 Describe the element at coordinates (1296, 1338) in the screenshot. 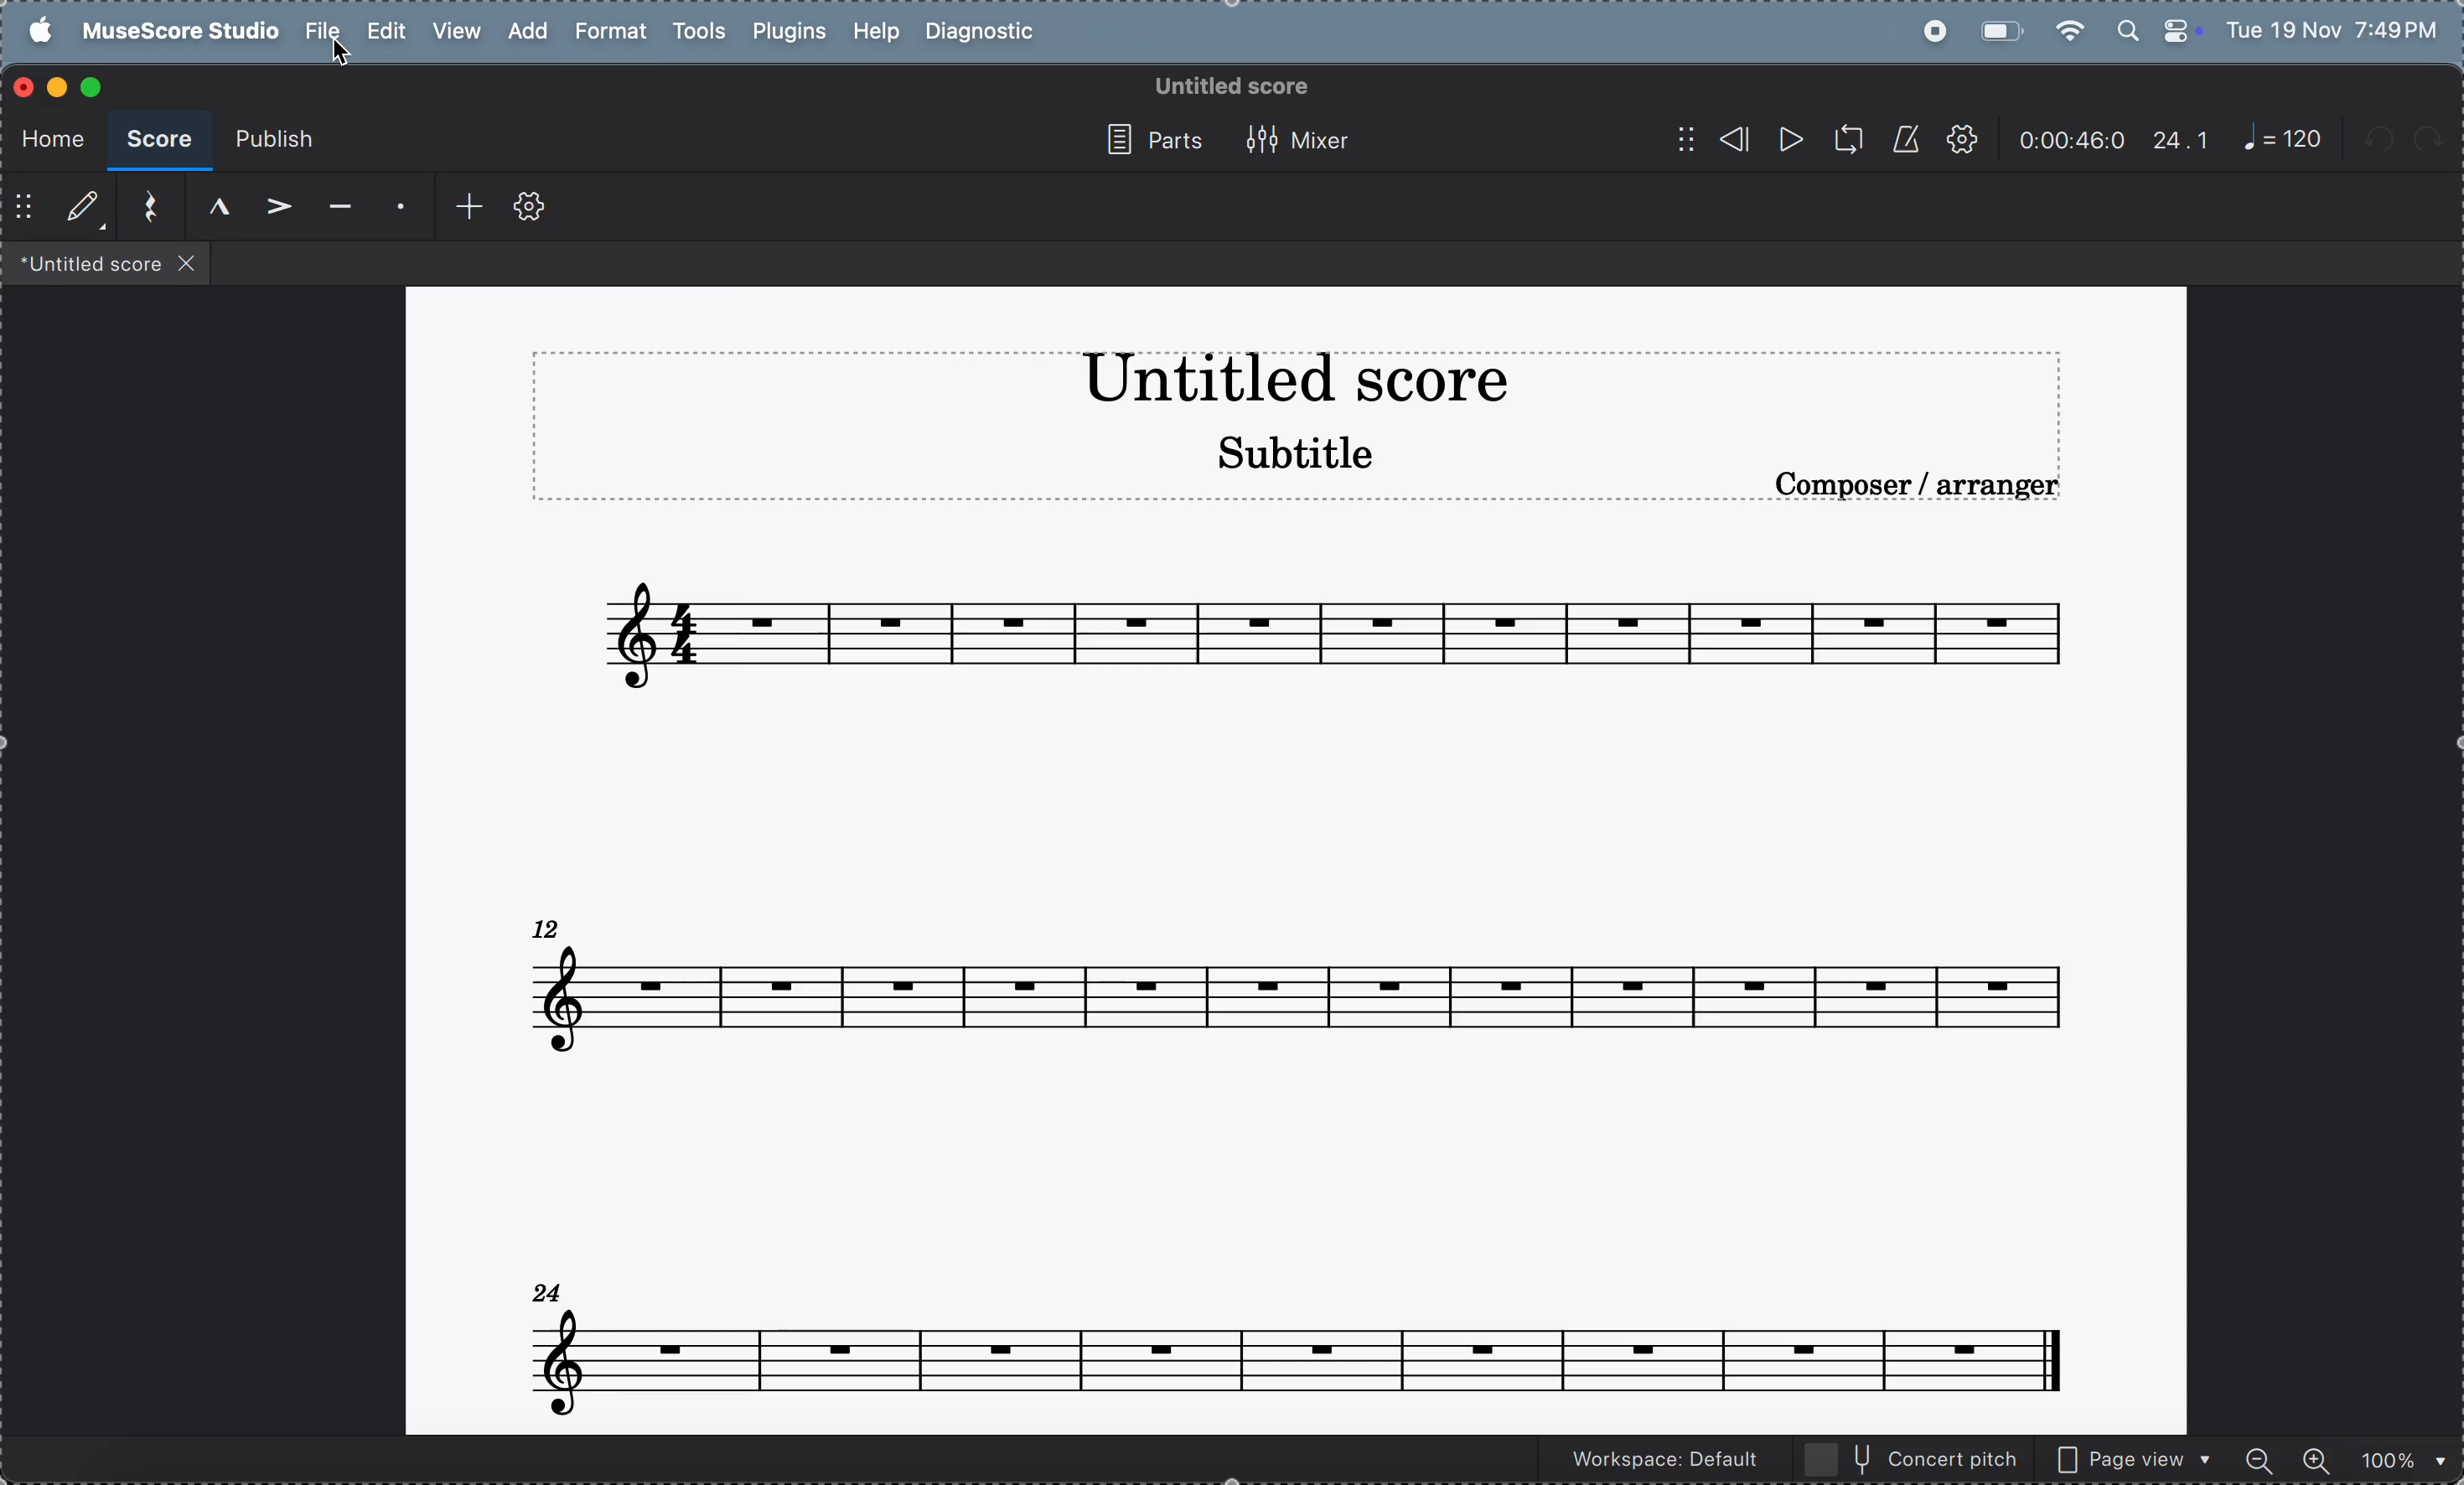

I see `notes` at that location.